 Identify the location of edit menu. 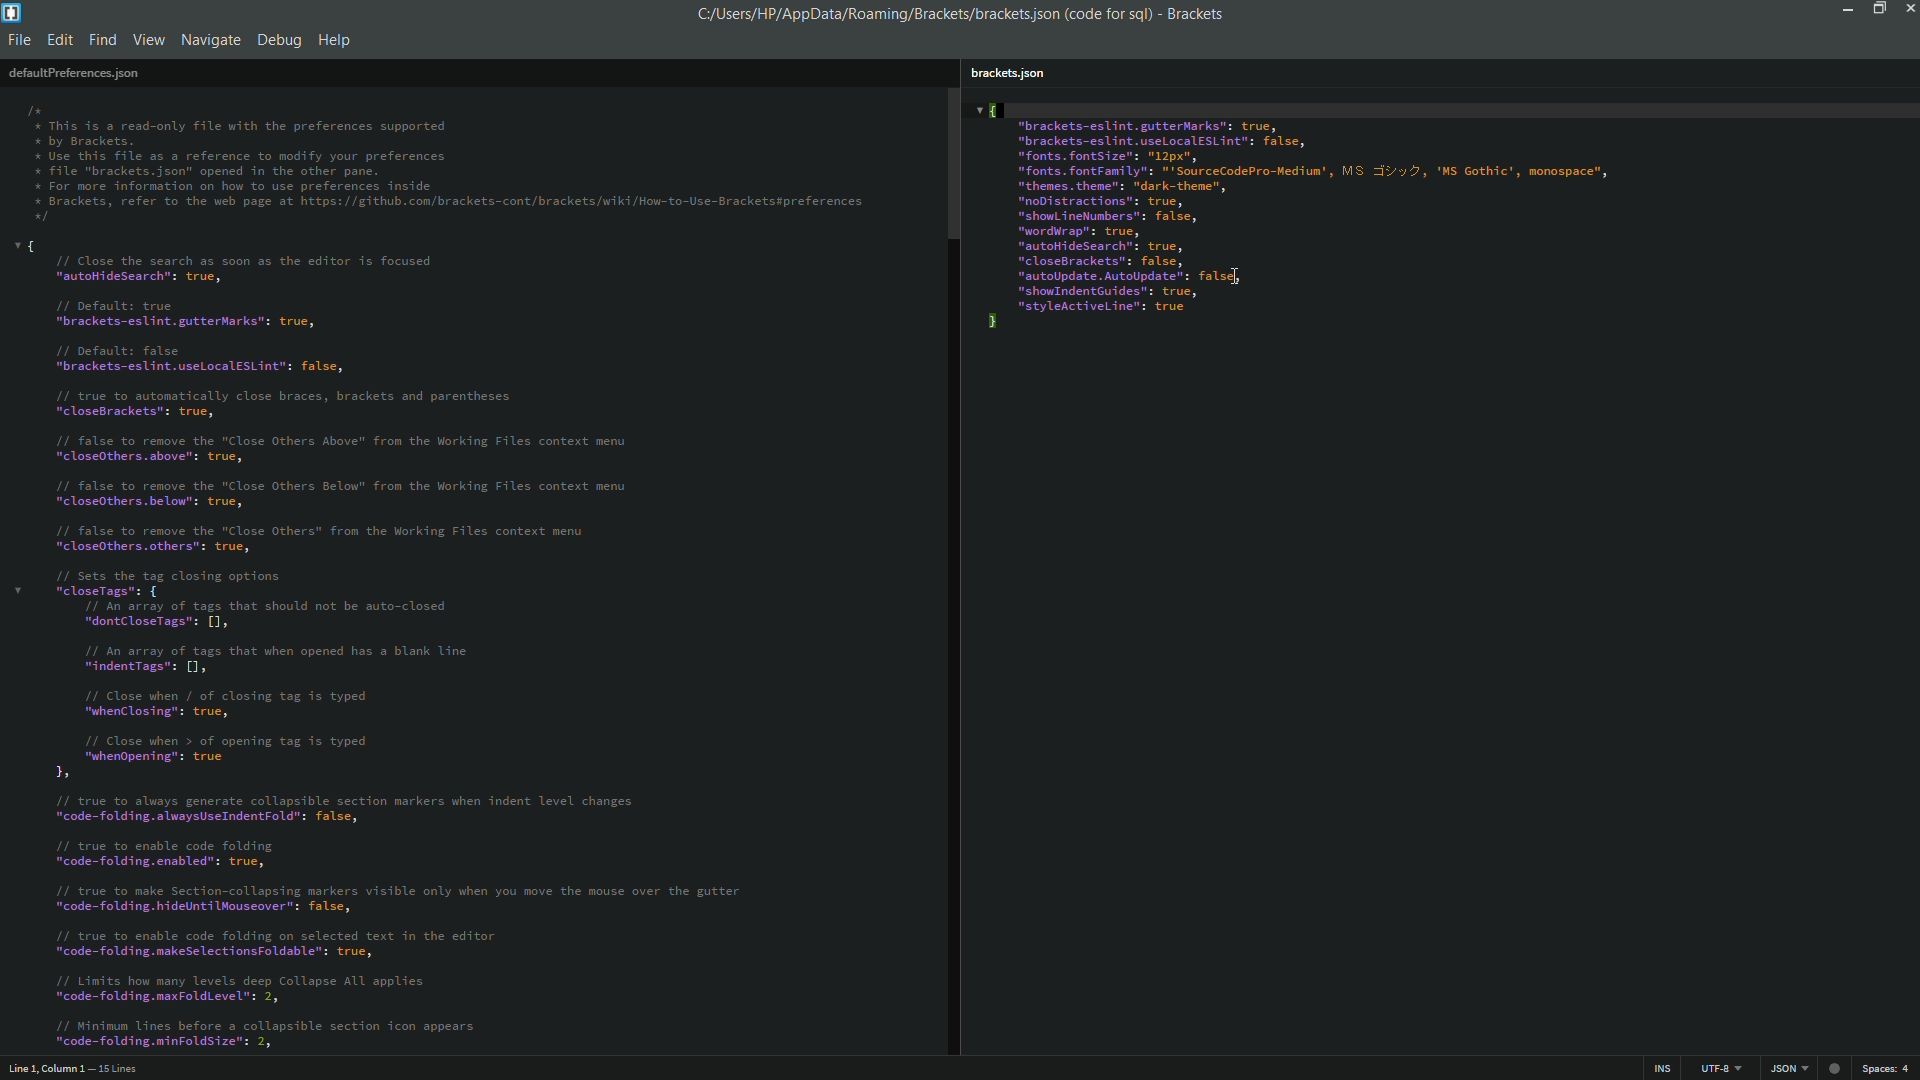
(60, 40).